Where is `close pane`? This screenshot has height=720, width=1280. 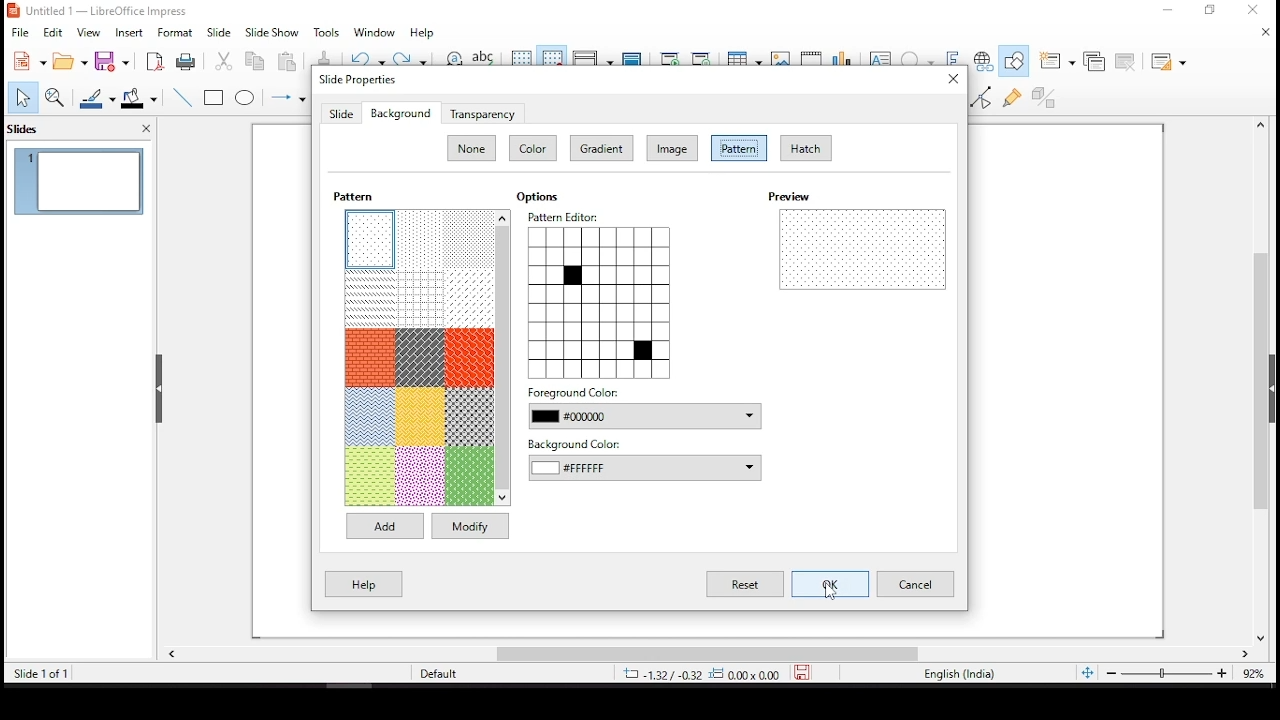 close pane is located at coordinates (146, 127).